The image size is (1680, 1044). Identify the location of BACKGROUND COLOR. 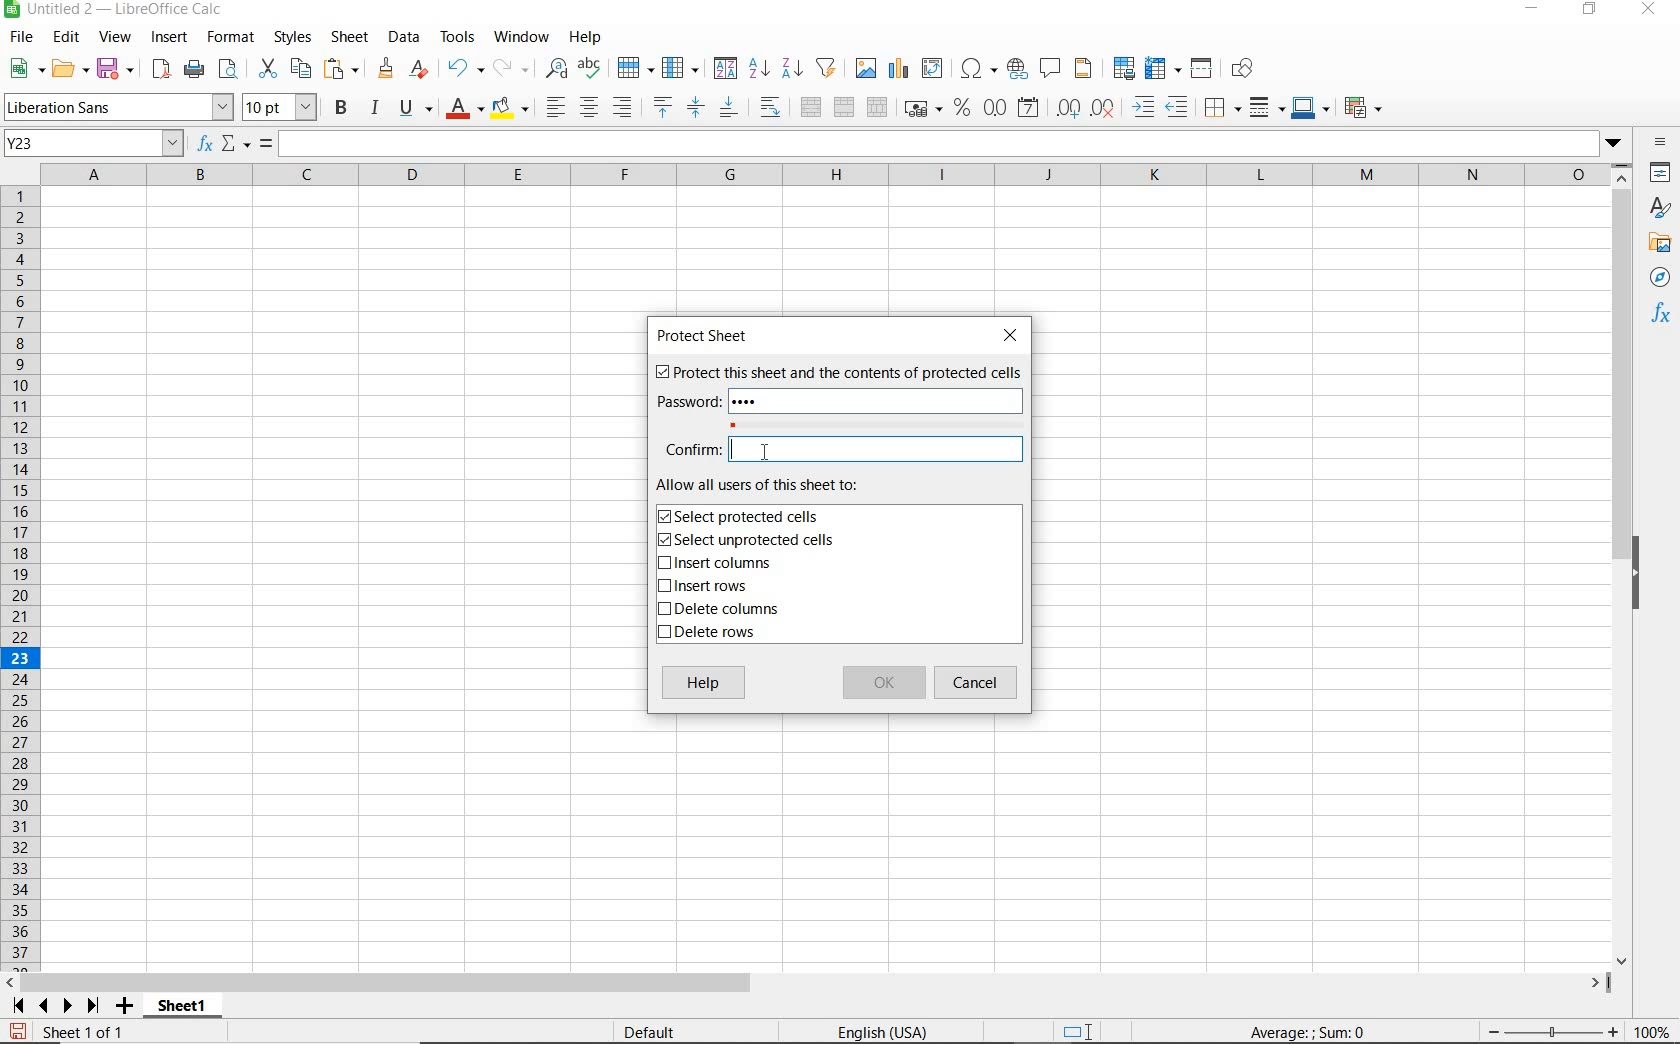
(510, 107).